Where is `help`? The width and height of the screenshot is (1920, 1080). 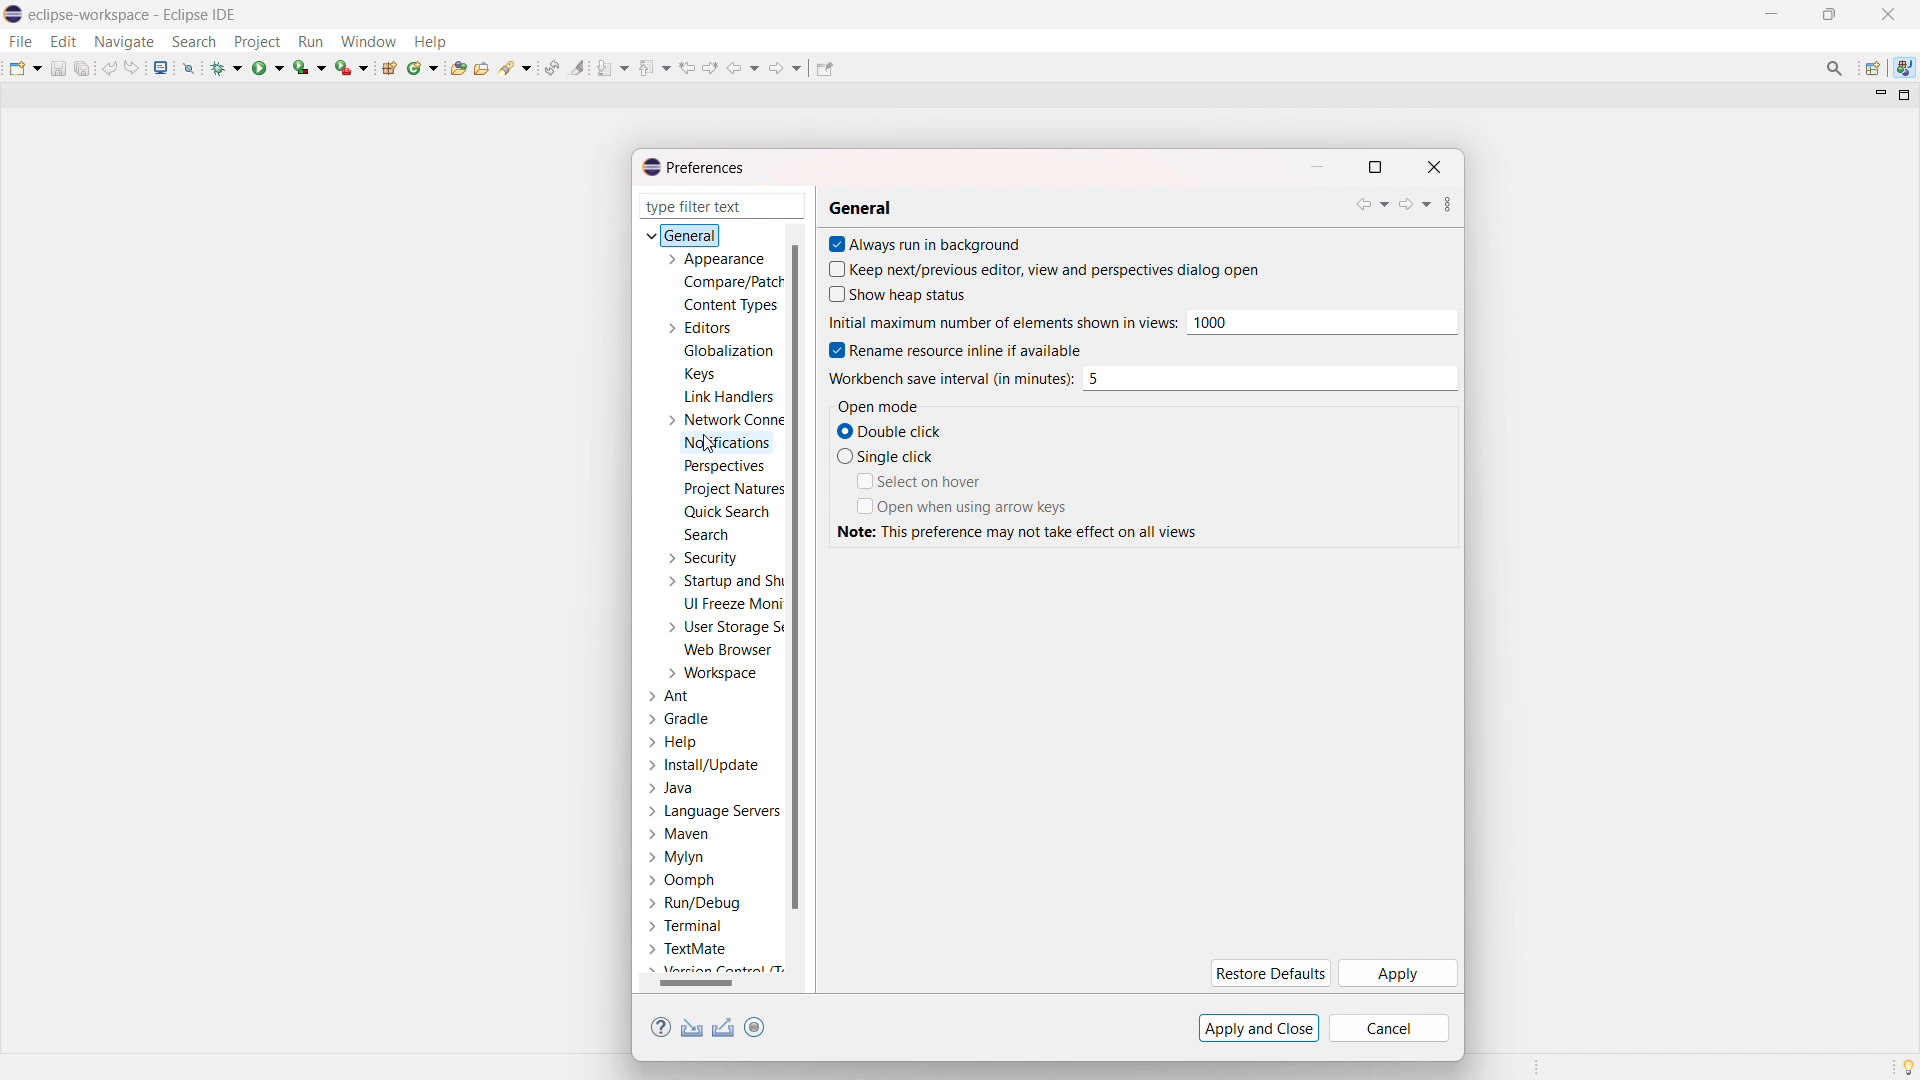 help is located at coordinates (674, 742).